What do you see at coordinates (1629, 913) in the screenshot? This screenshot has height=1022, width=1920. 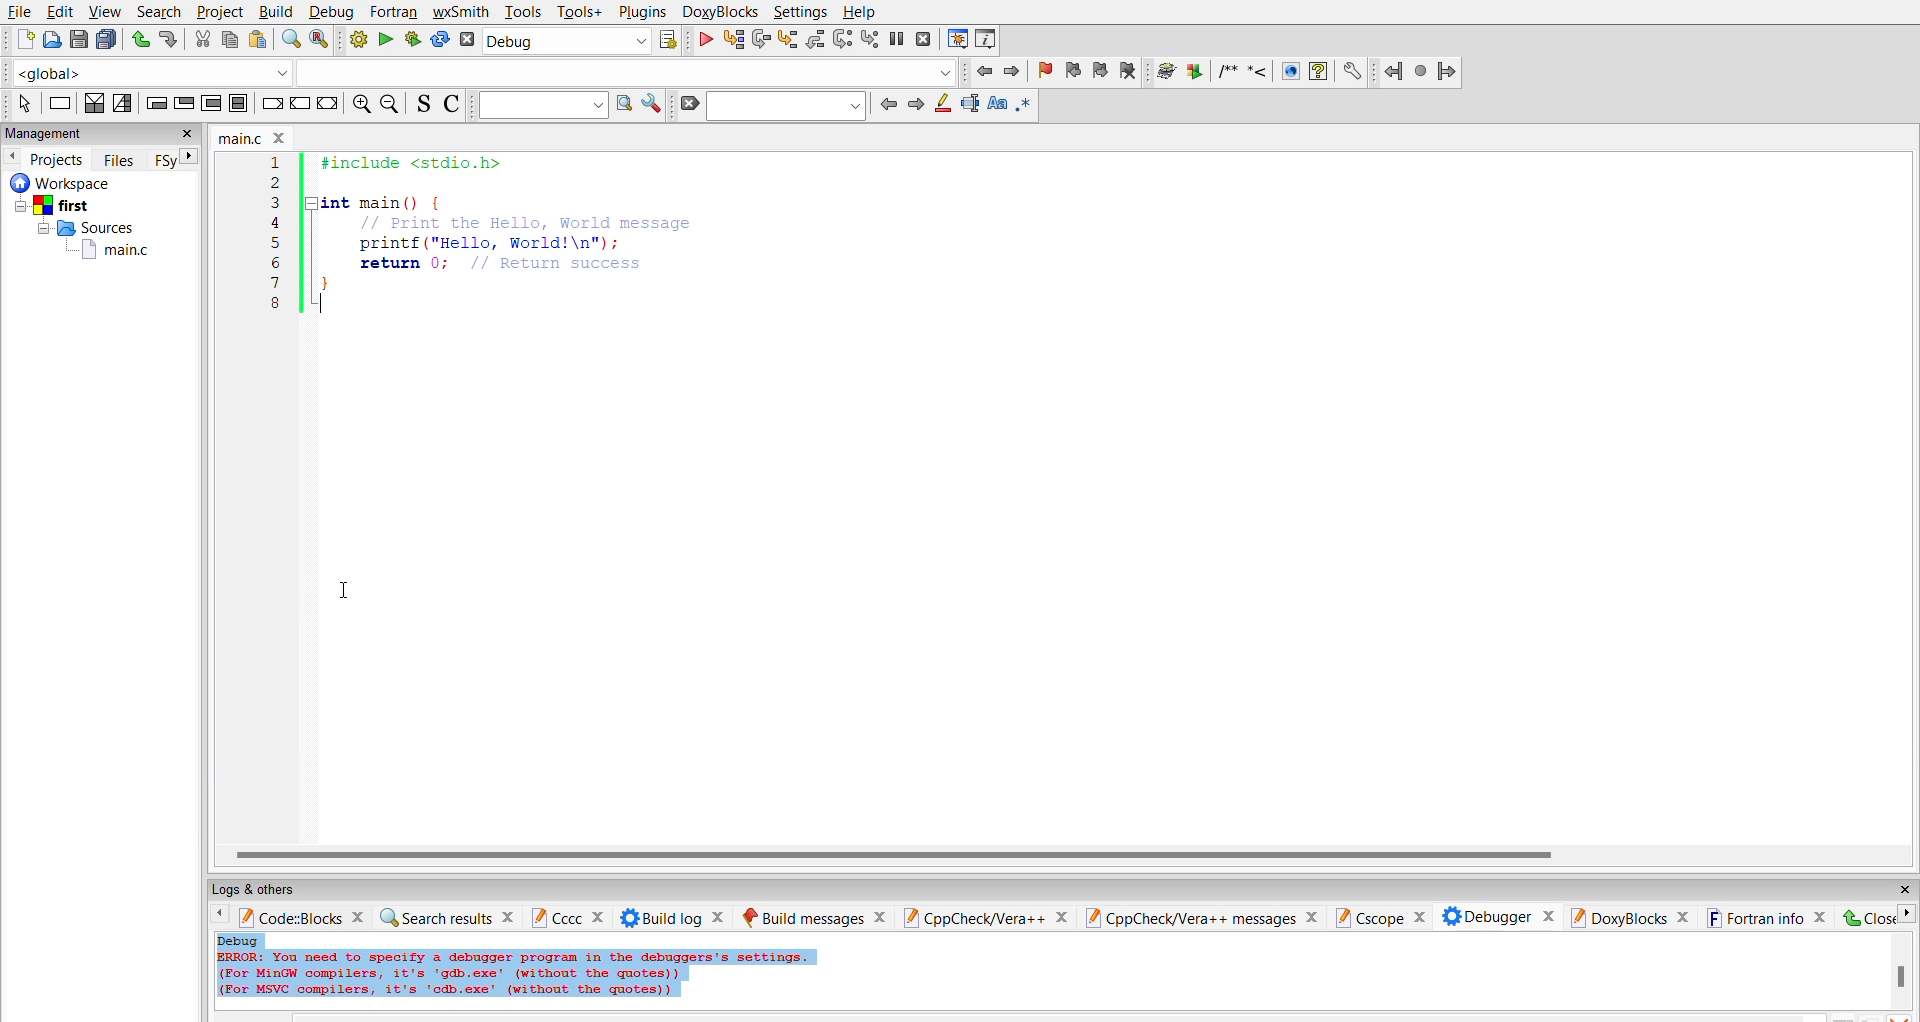 I see `doxyblocks` at bounding box center [1629, 913].